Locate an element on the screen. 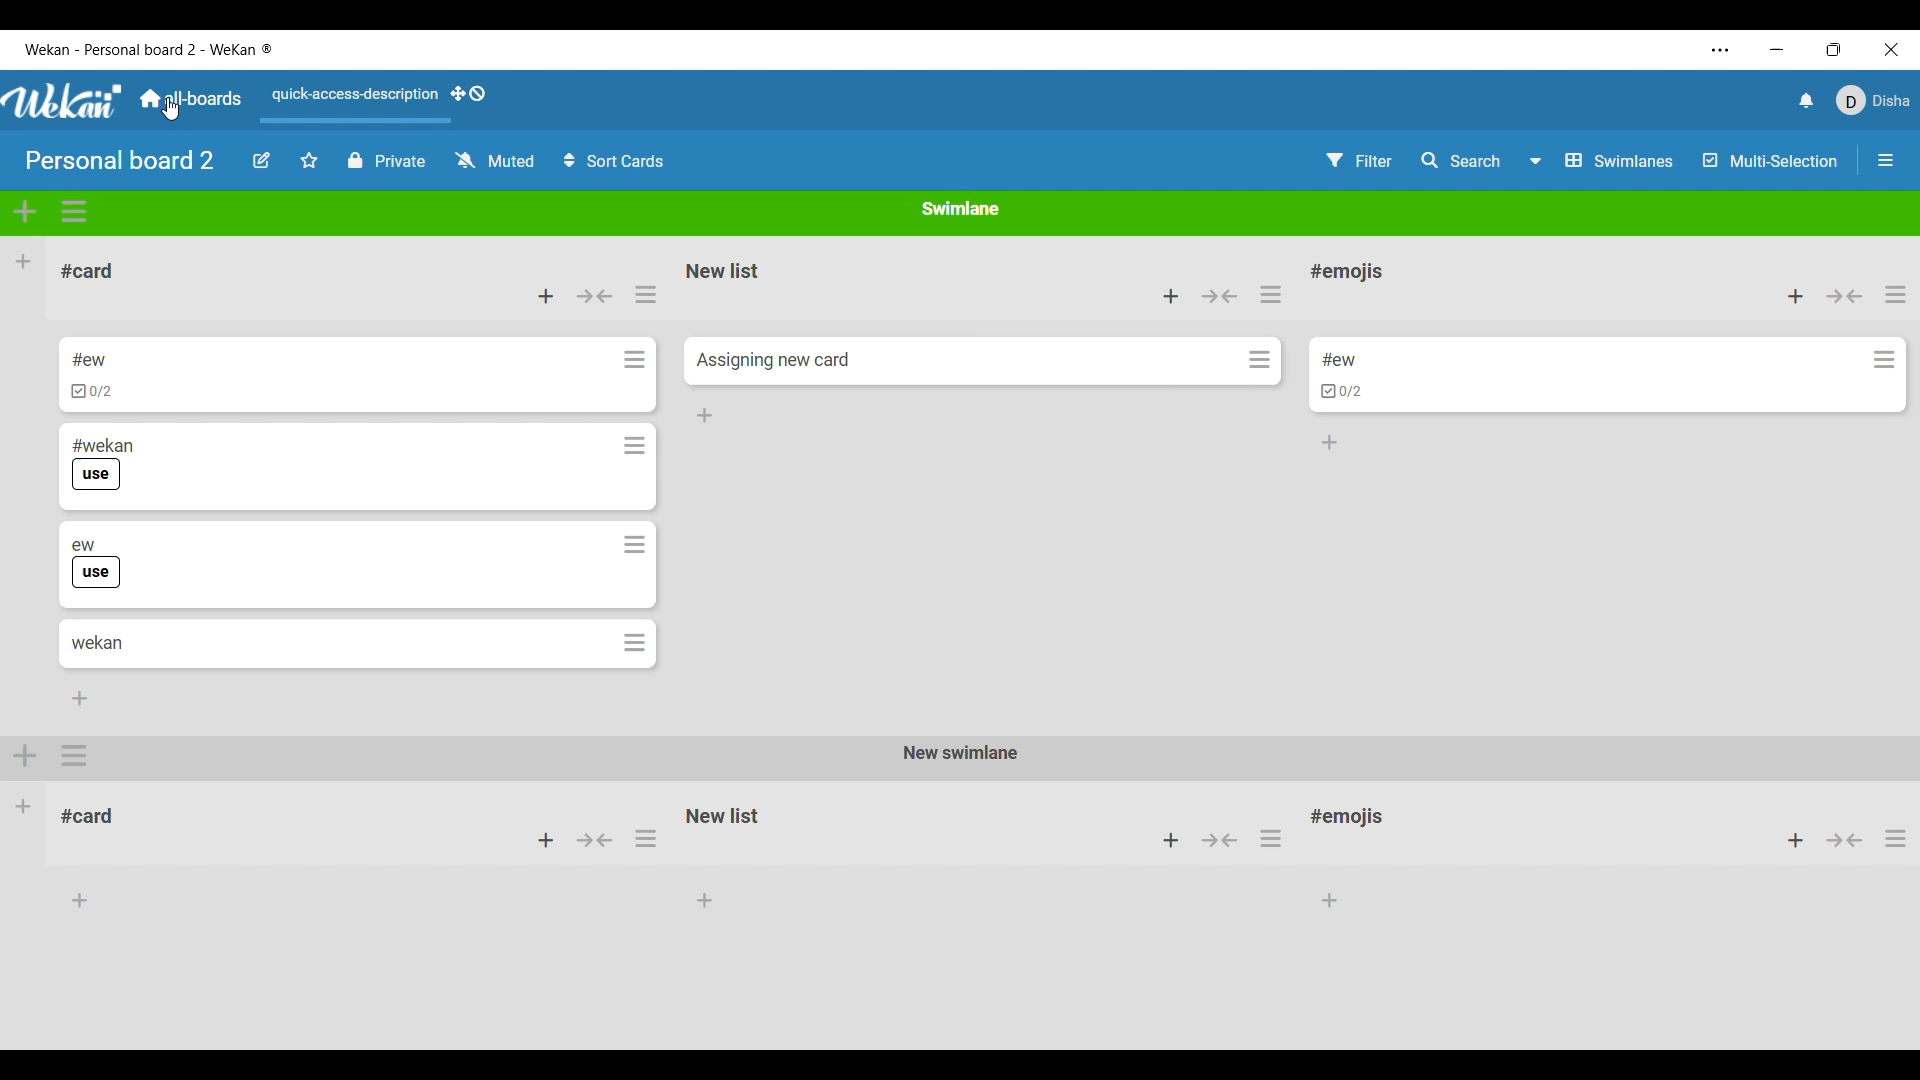 The image size is (1920, 1080). actions is located at coordinates (1891, 839).